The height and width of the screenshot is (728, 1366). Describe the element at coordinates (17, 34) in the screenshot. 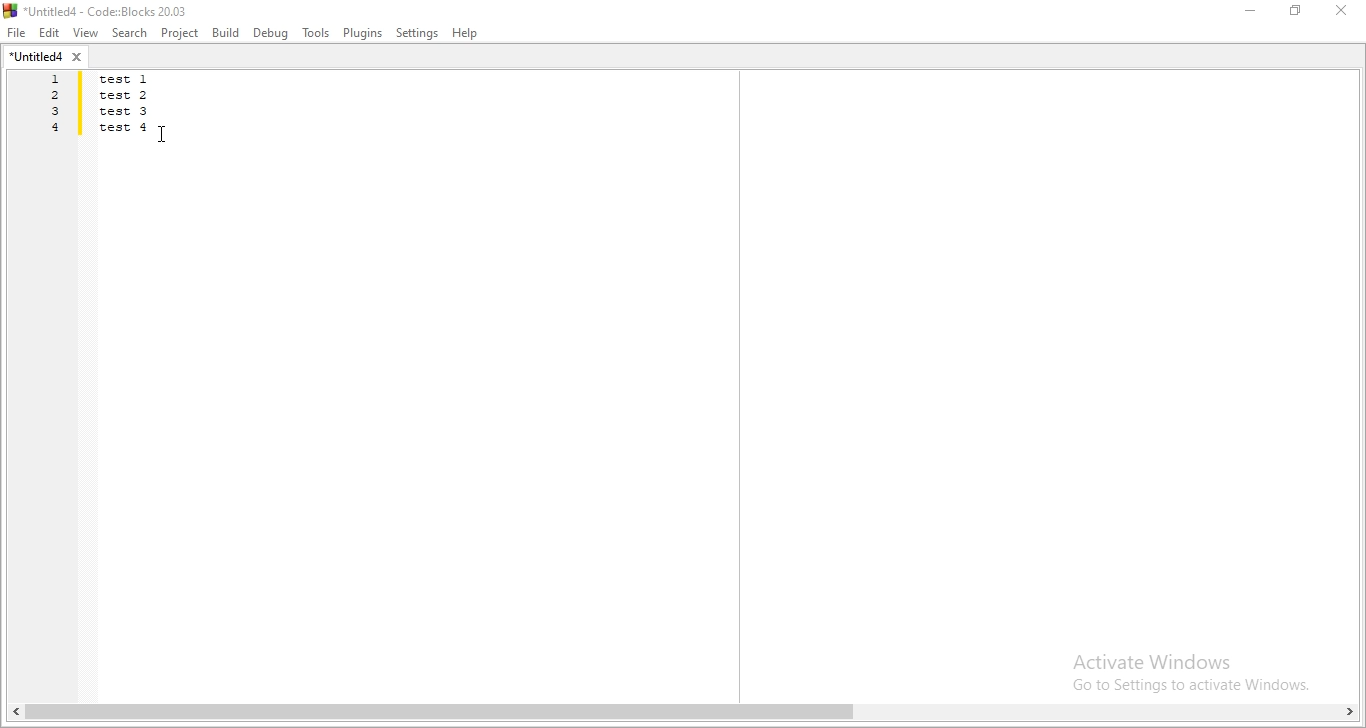

I see `File` at that location.